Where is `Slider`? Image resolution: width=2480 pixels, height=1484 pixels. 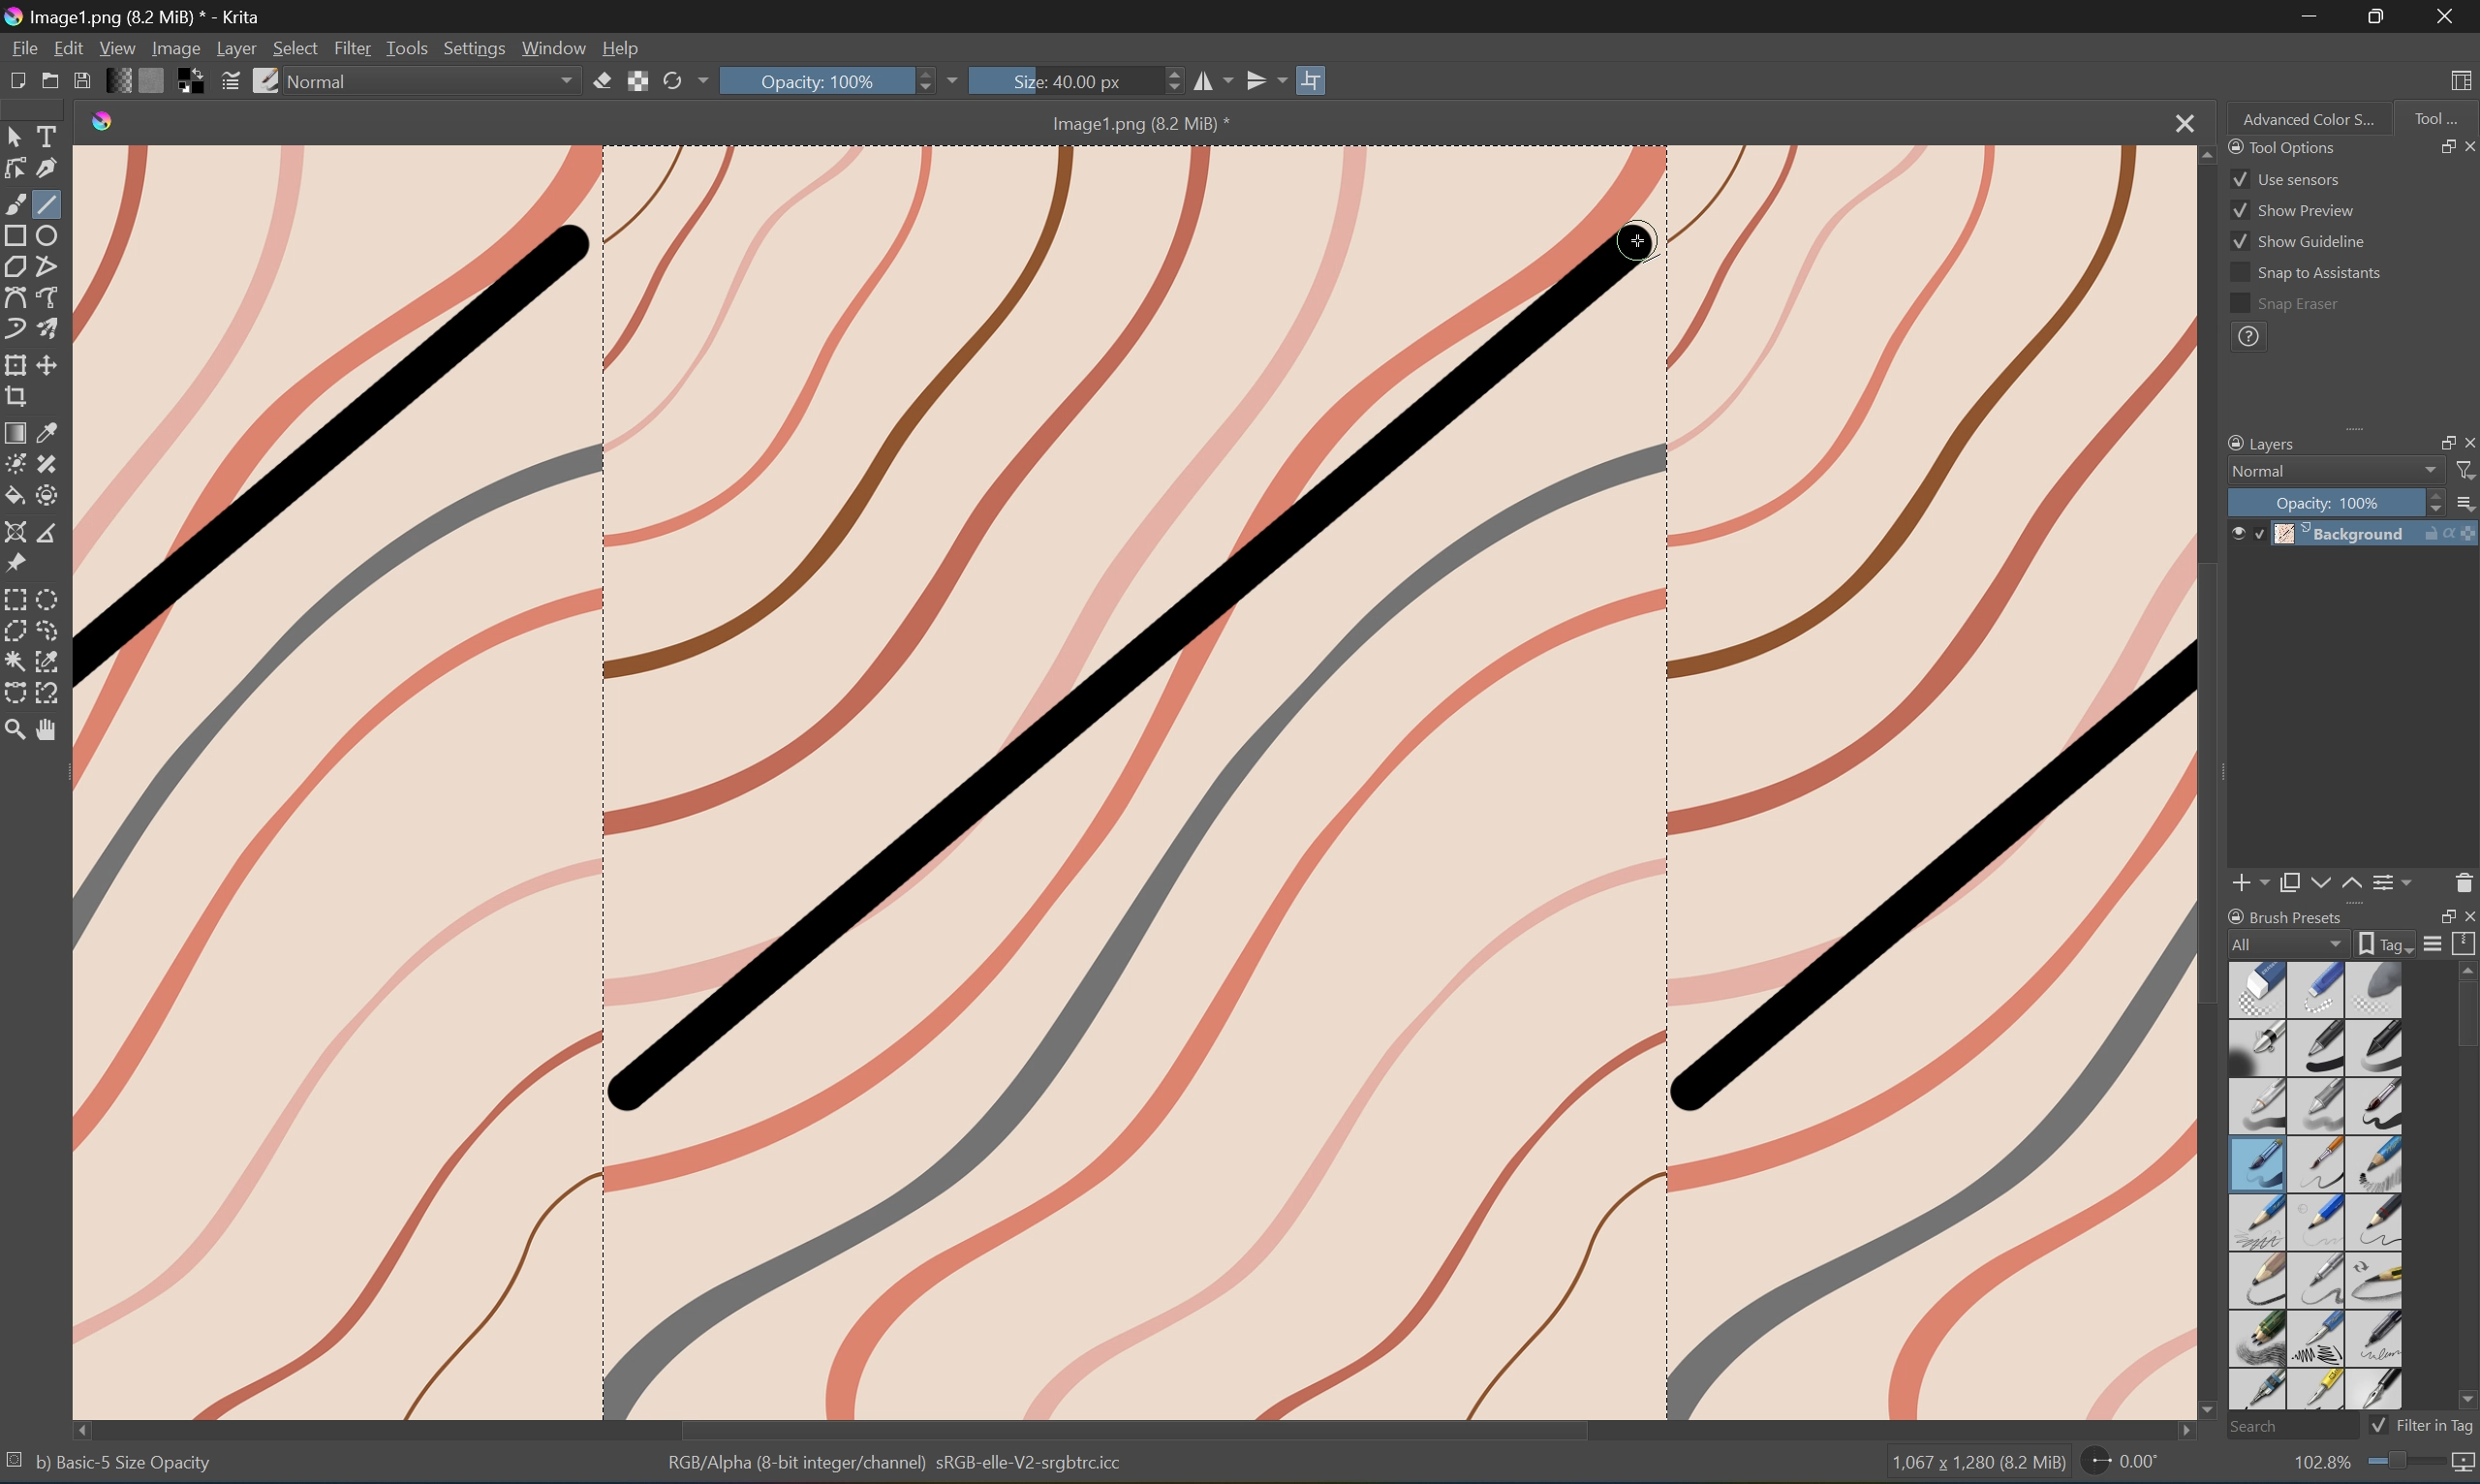
Slider is located at coordinates (929, 81).